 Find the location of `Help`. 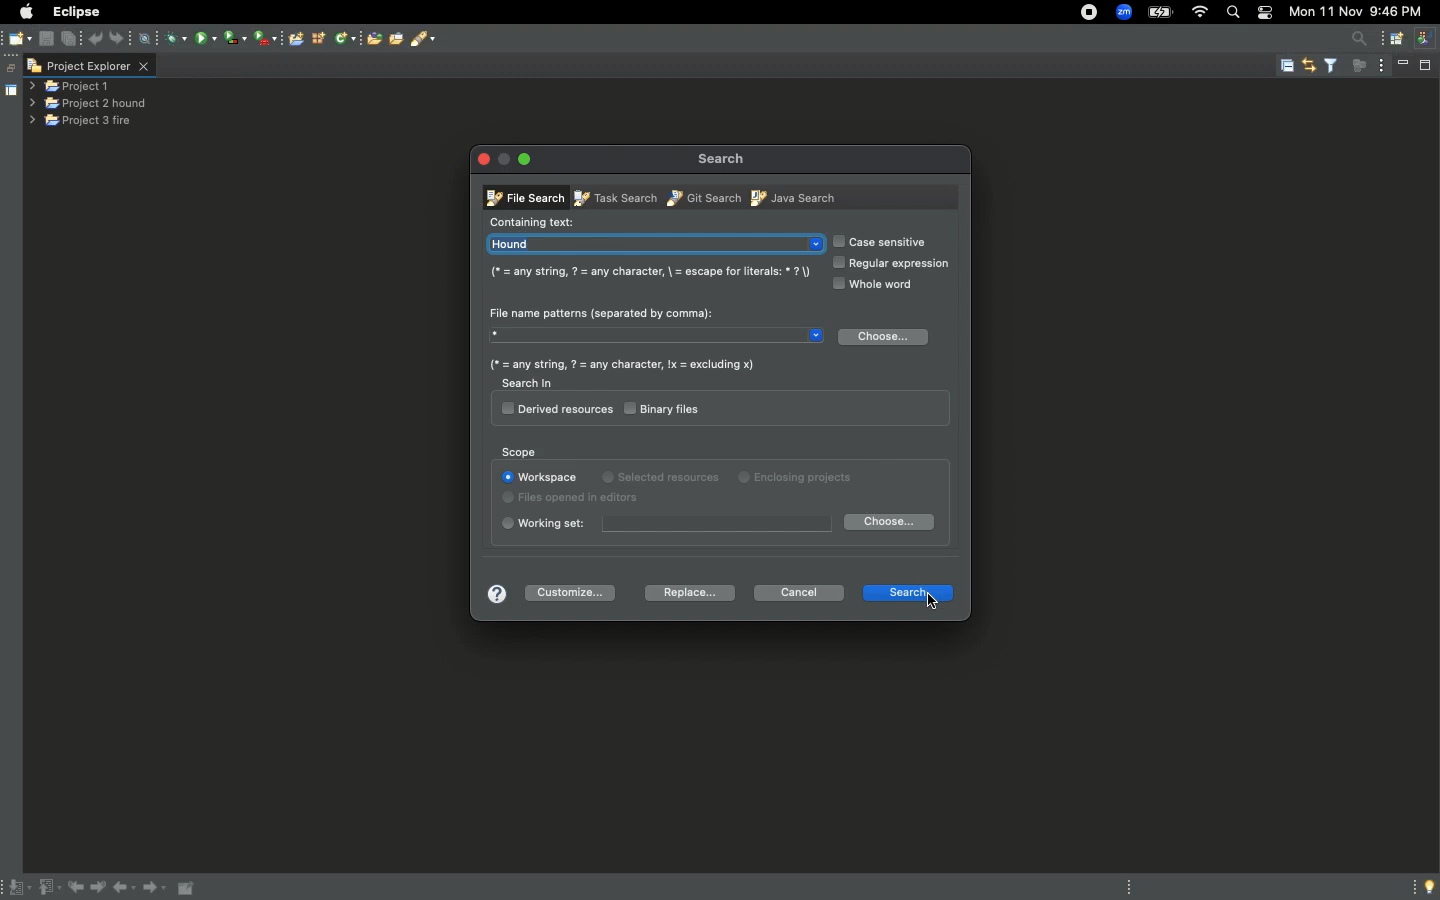

Help is located at coordinates (493, 595).